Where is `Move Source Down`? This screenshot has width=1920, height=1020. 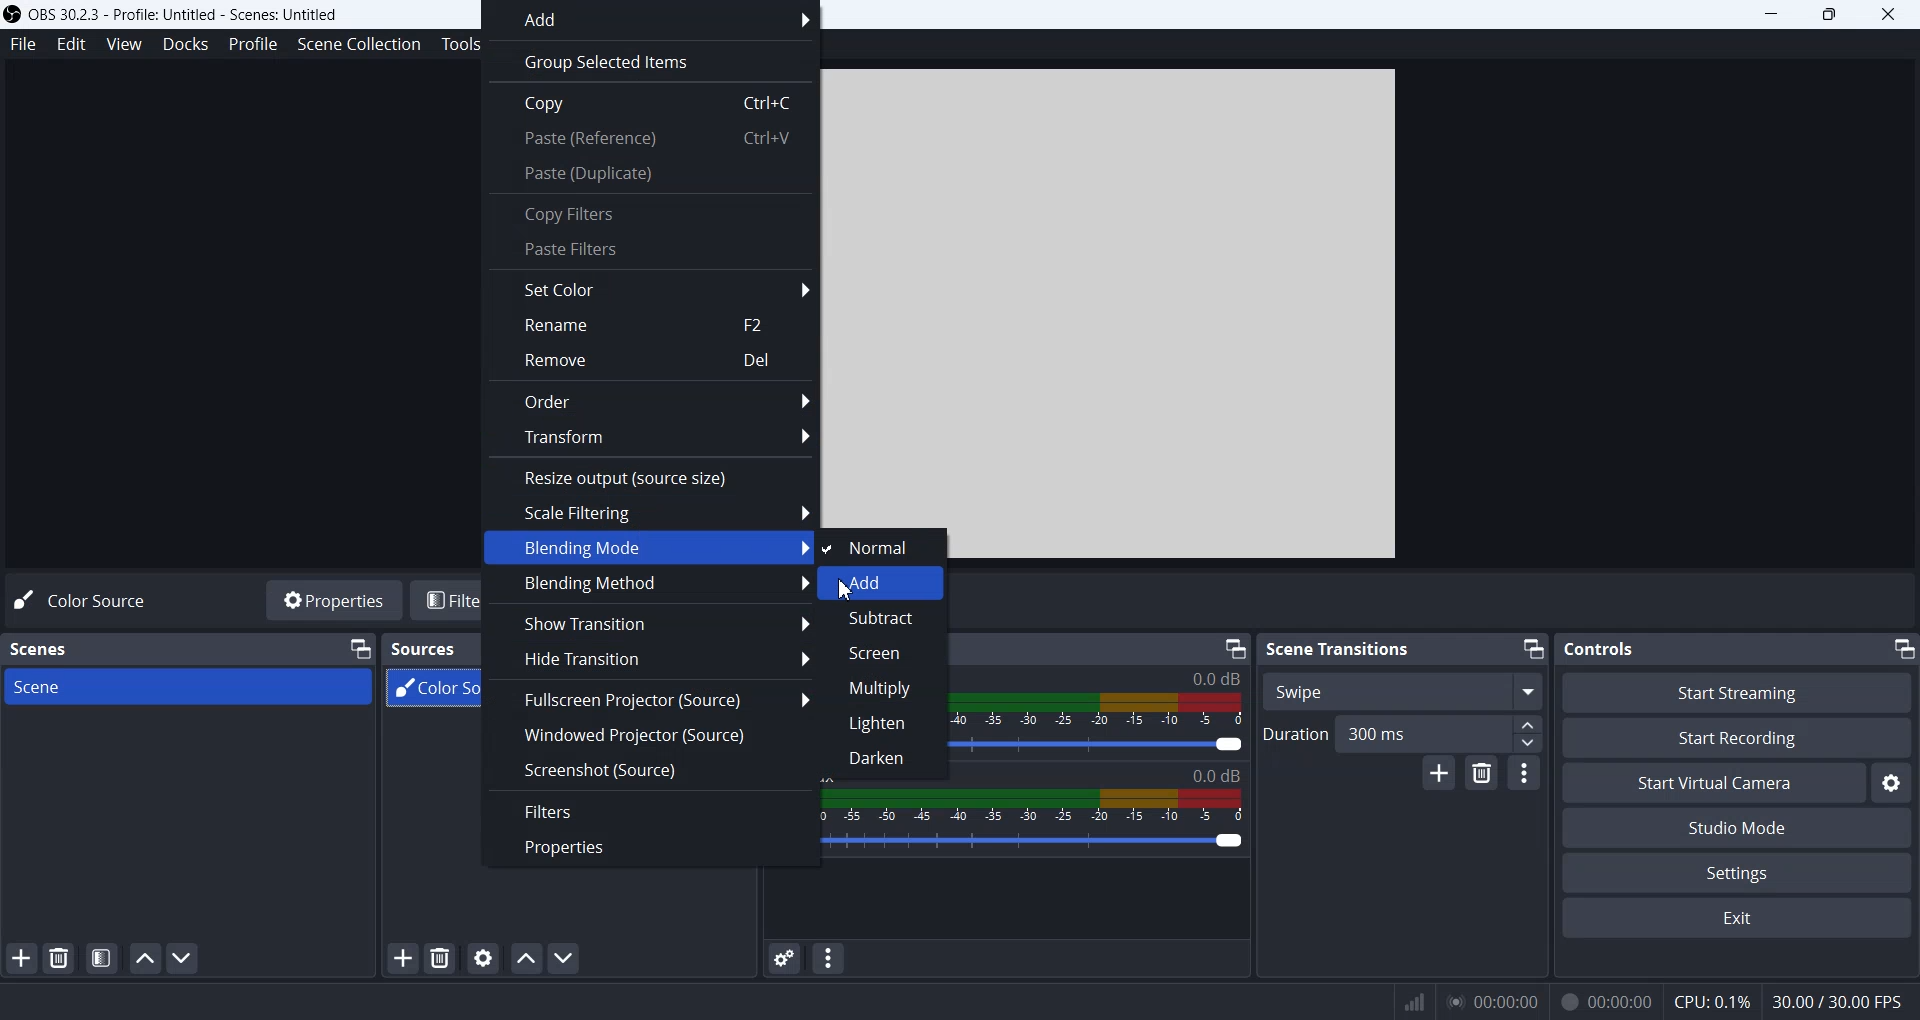
Move Source Down is located at coordinates (566, 958).